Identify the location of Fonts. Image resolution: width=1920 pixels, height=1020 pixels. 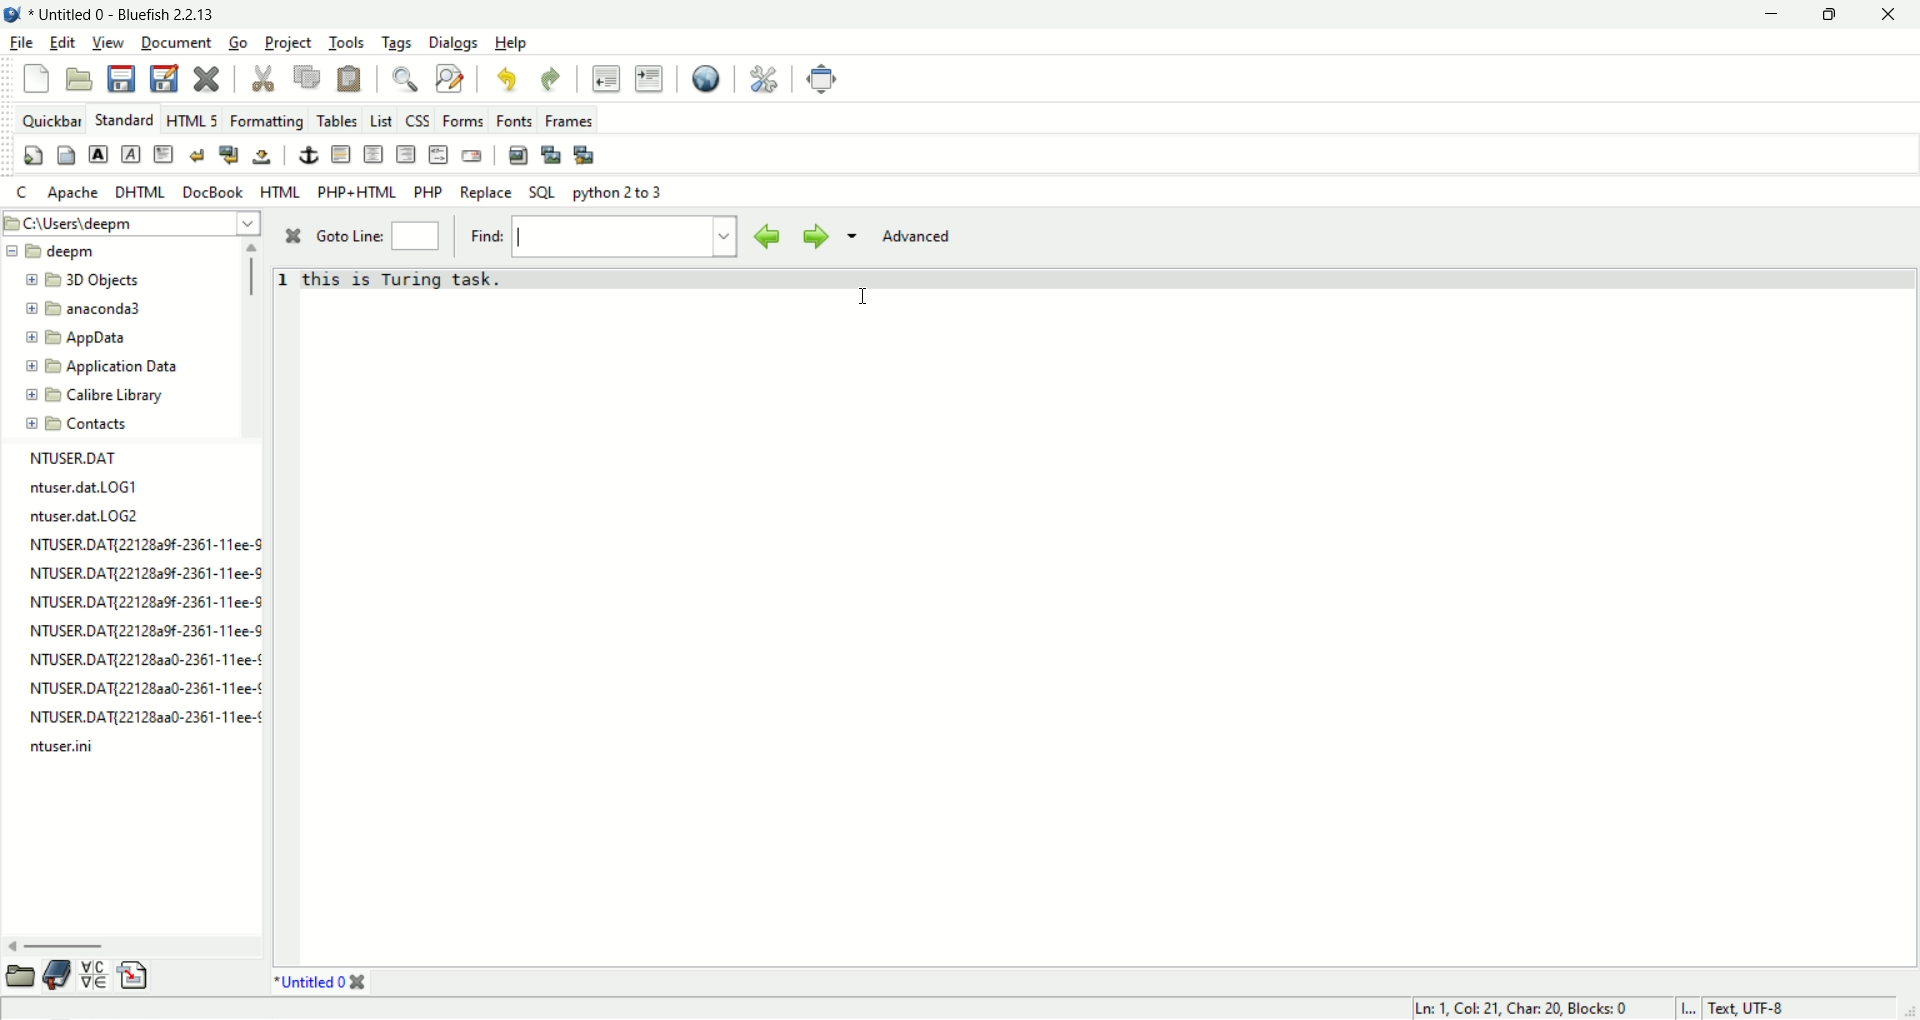
(517, 122).